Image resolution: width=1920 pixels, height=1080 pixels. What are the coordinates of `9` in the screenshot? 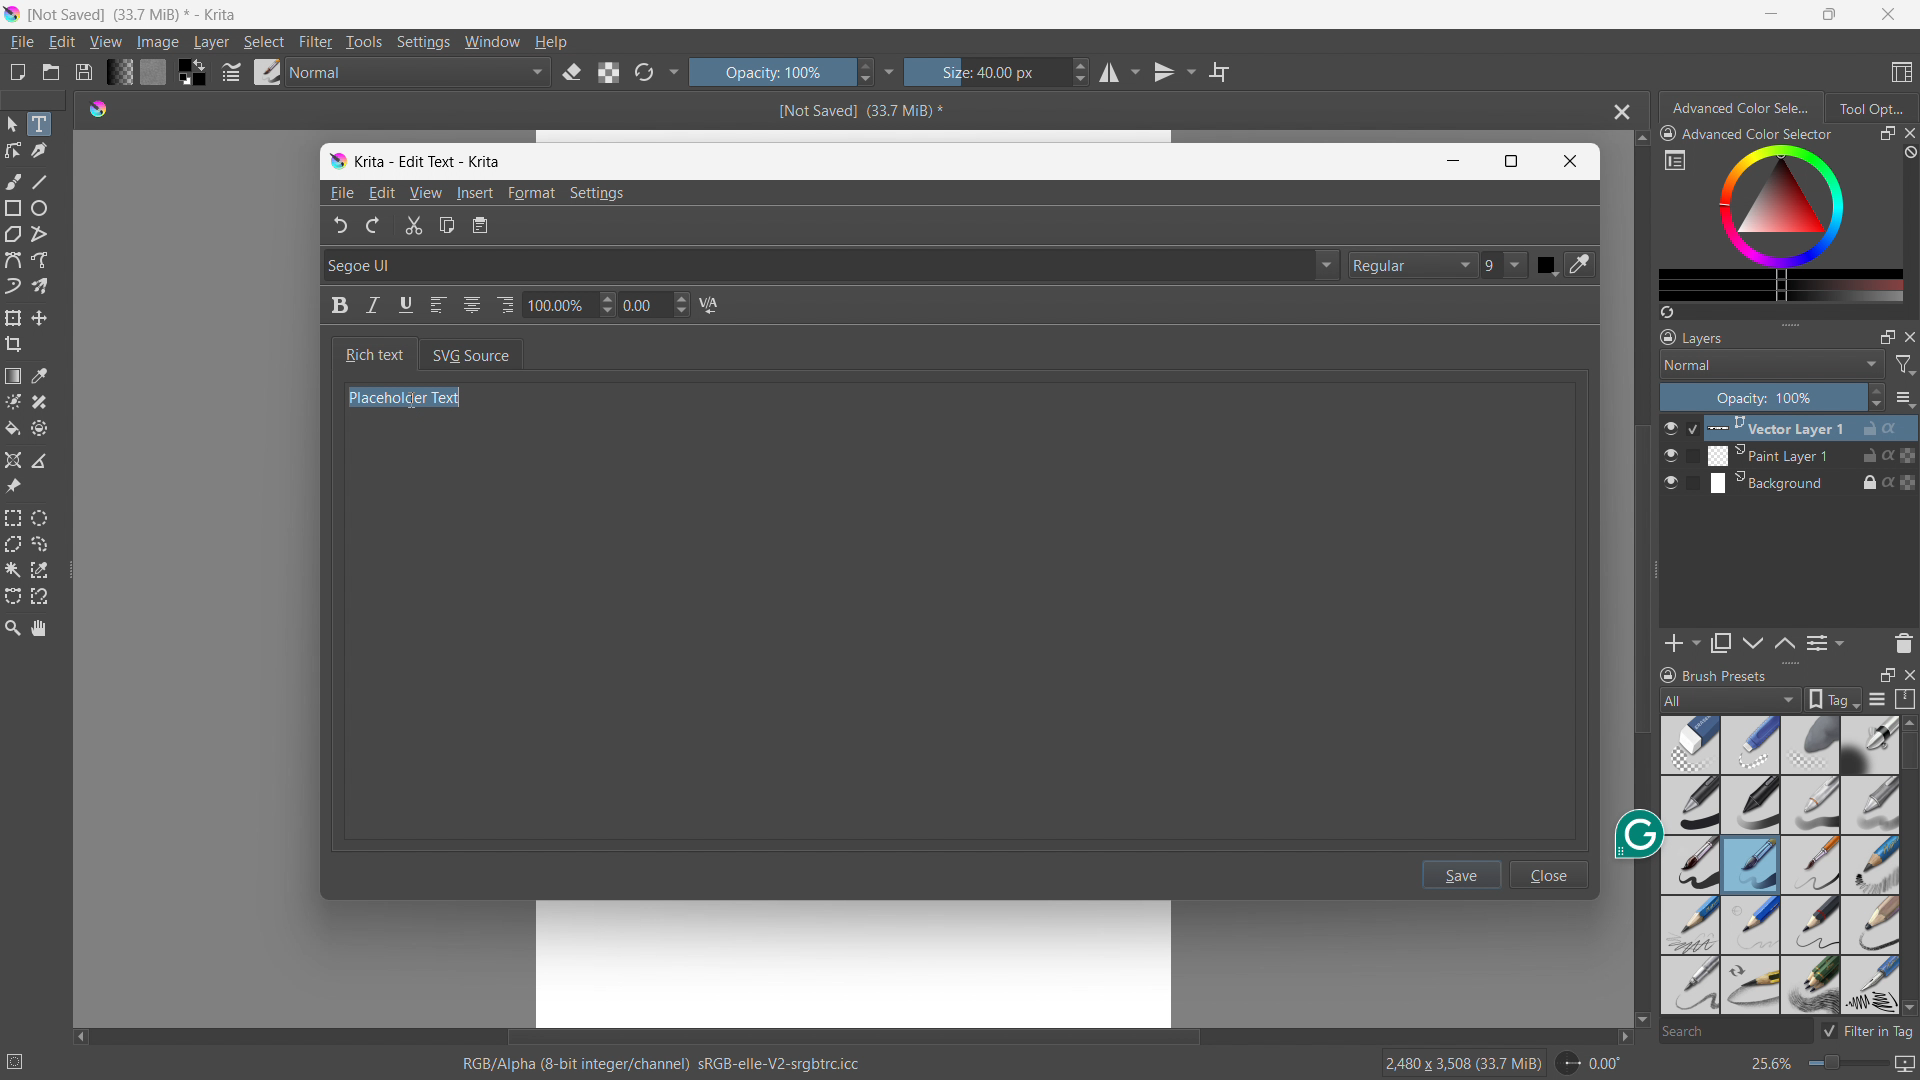 It's located at (1506, 266).